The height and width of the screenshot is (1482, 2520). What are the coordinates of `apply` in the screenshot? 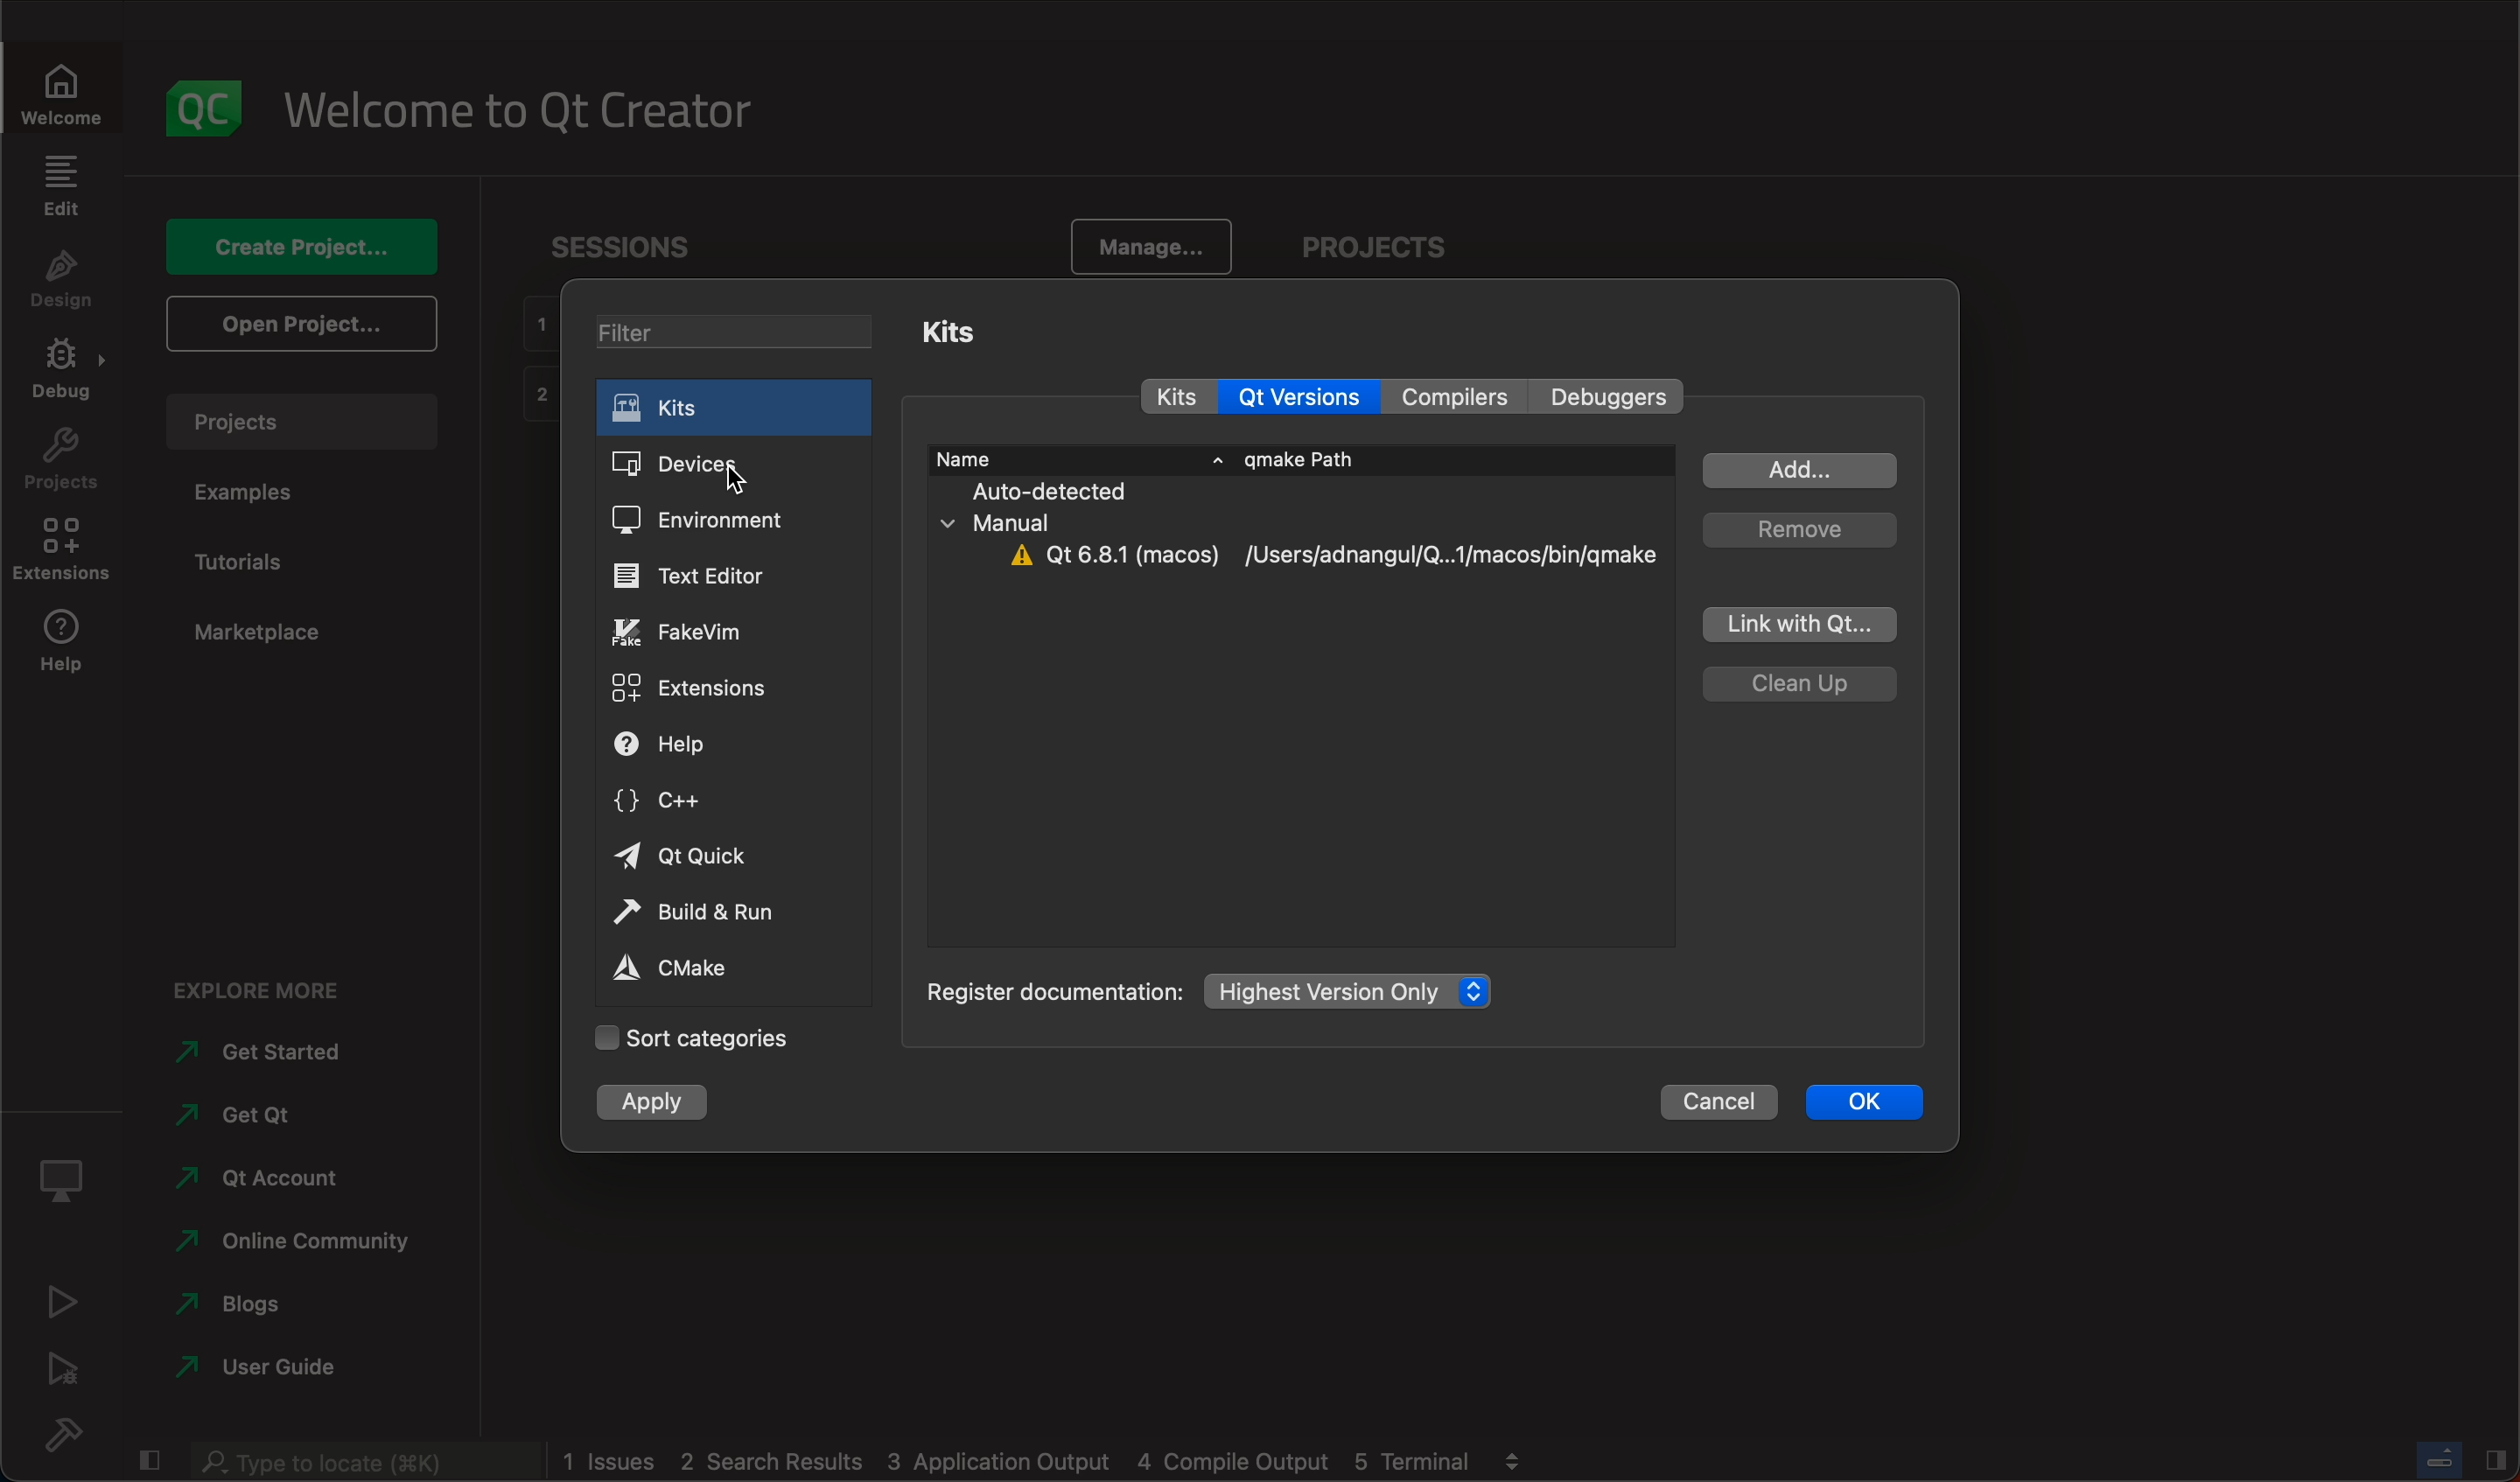 It's located at (660, 1107).